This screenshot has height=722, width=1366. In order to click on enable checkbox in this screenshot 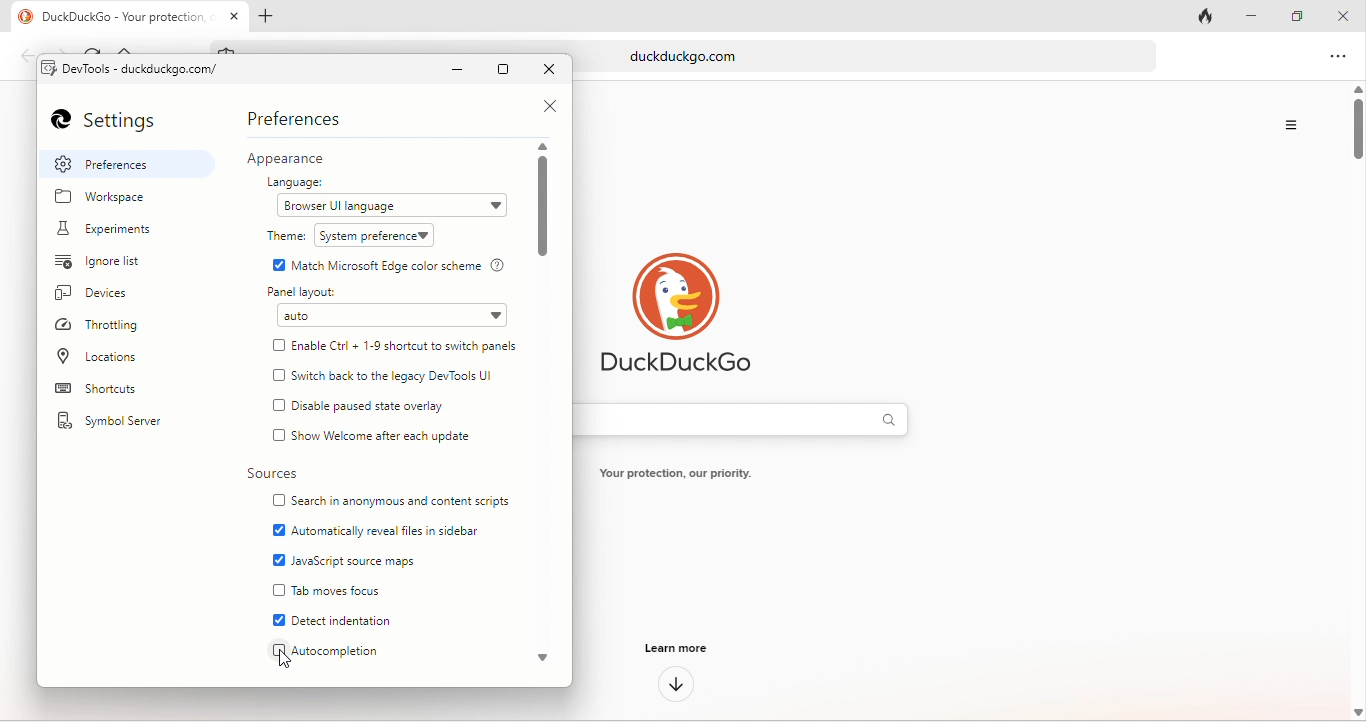, I will do `click(276, 621)`.